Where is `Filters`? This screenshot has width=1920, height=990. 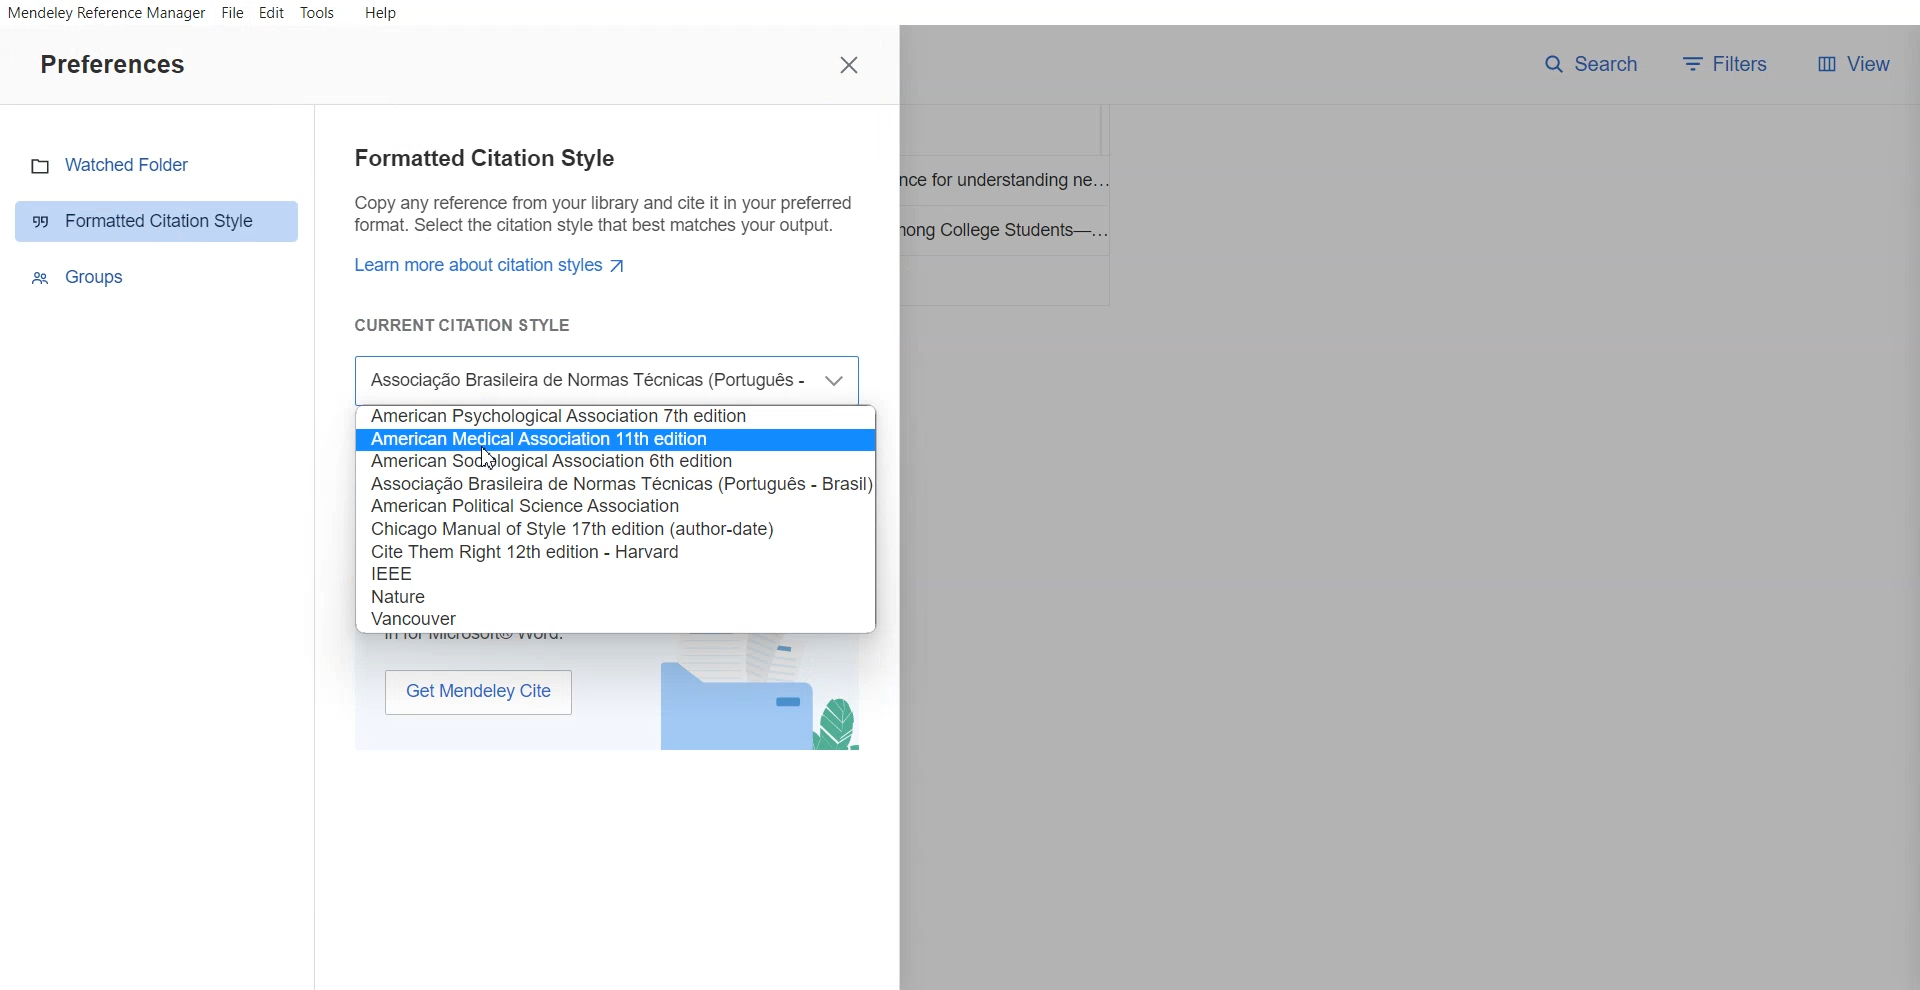 Filters is located at coordinates (1731, 64).